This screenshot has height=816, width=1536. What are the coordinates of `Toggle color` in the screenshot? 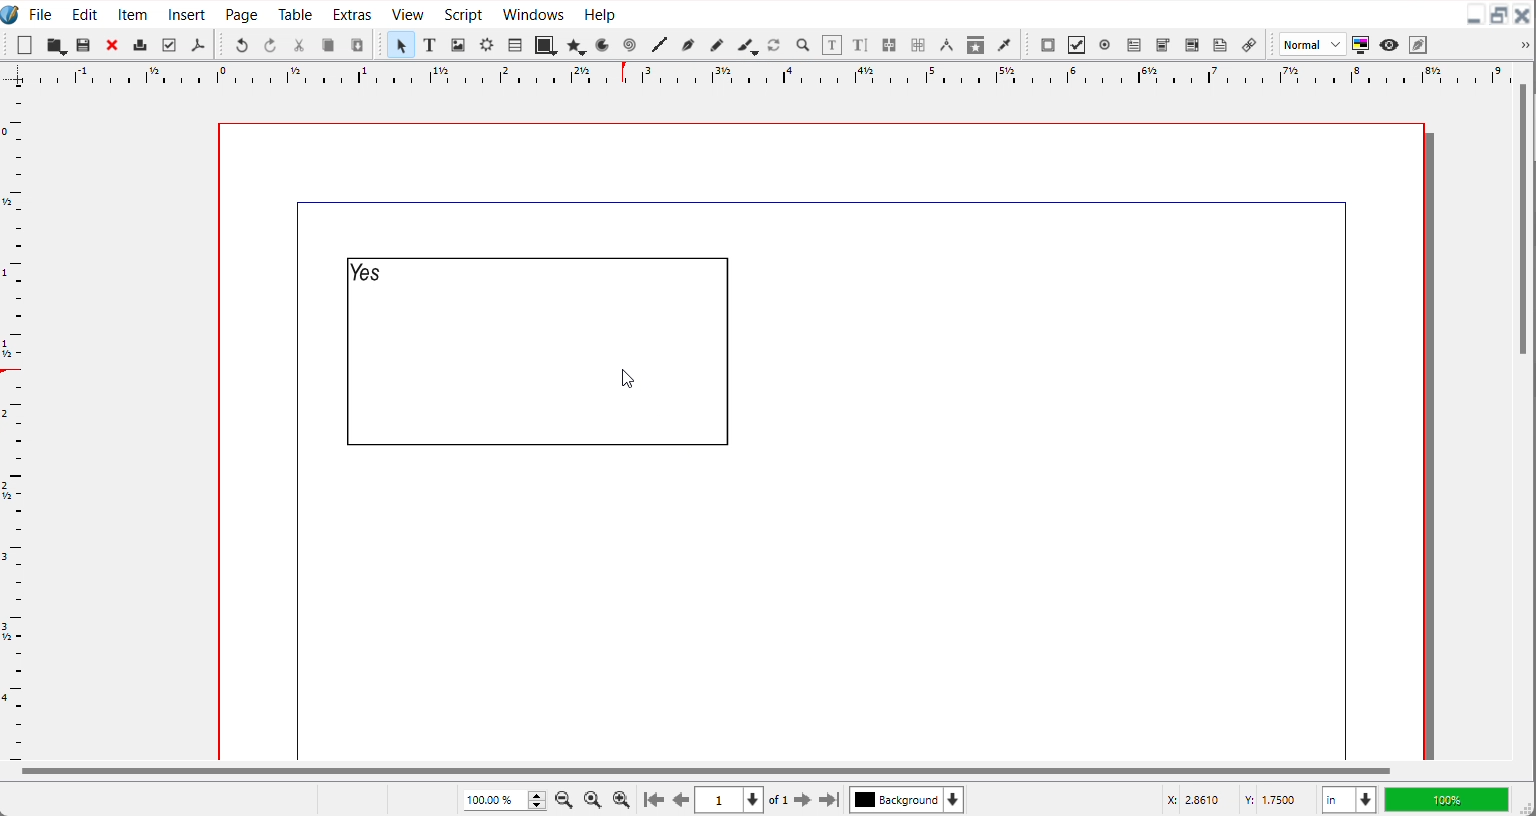 It's located at (1362, 45).